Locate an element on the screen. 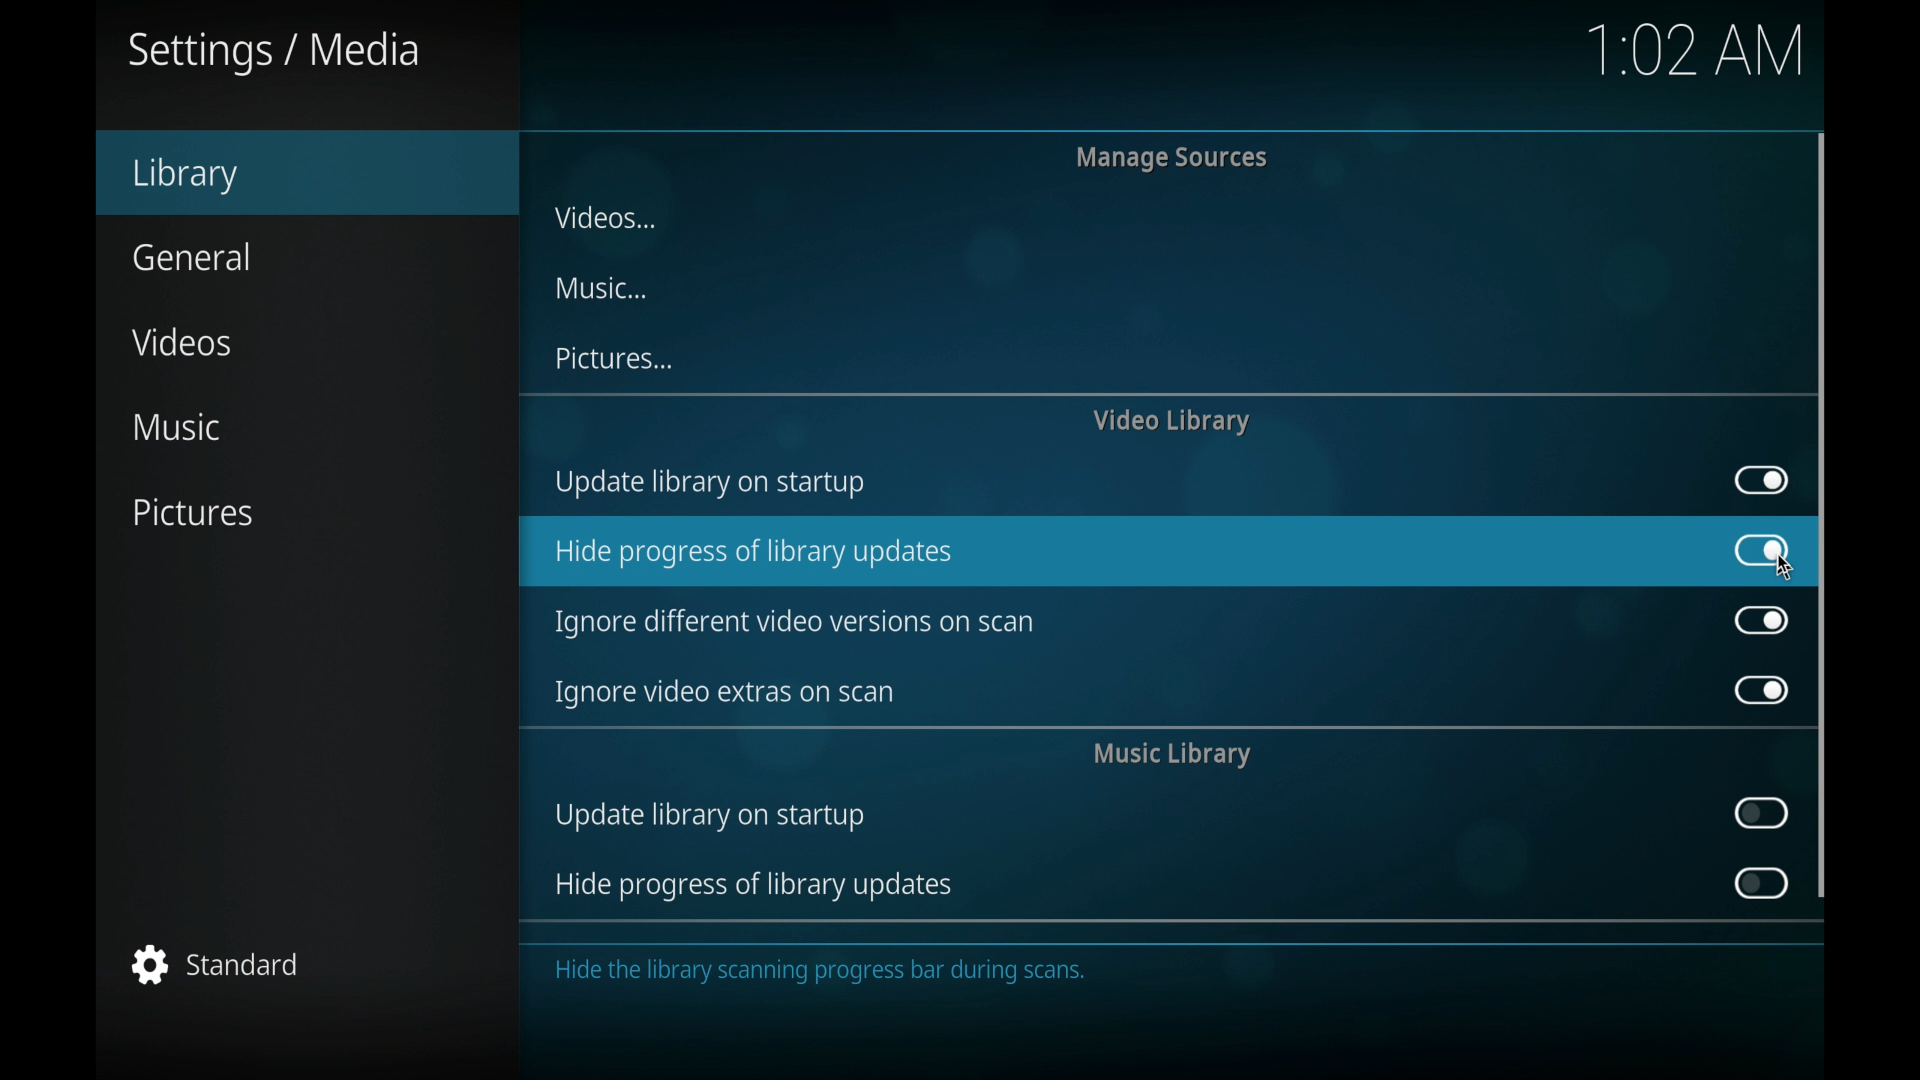 This screenshot has height=1080, width=1920. library is located at coordinates (188, 175).